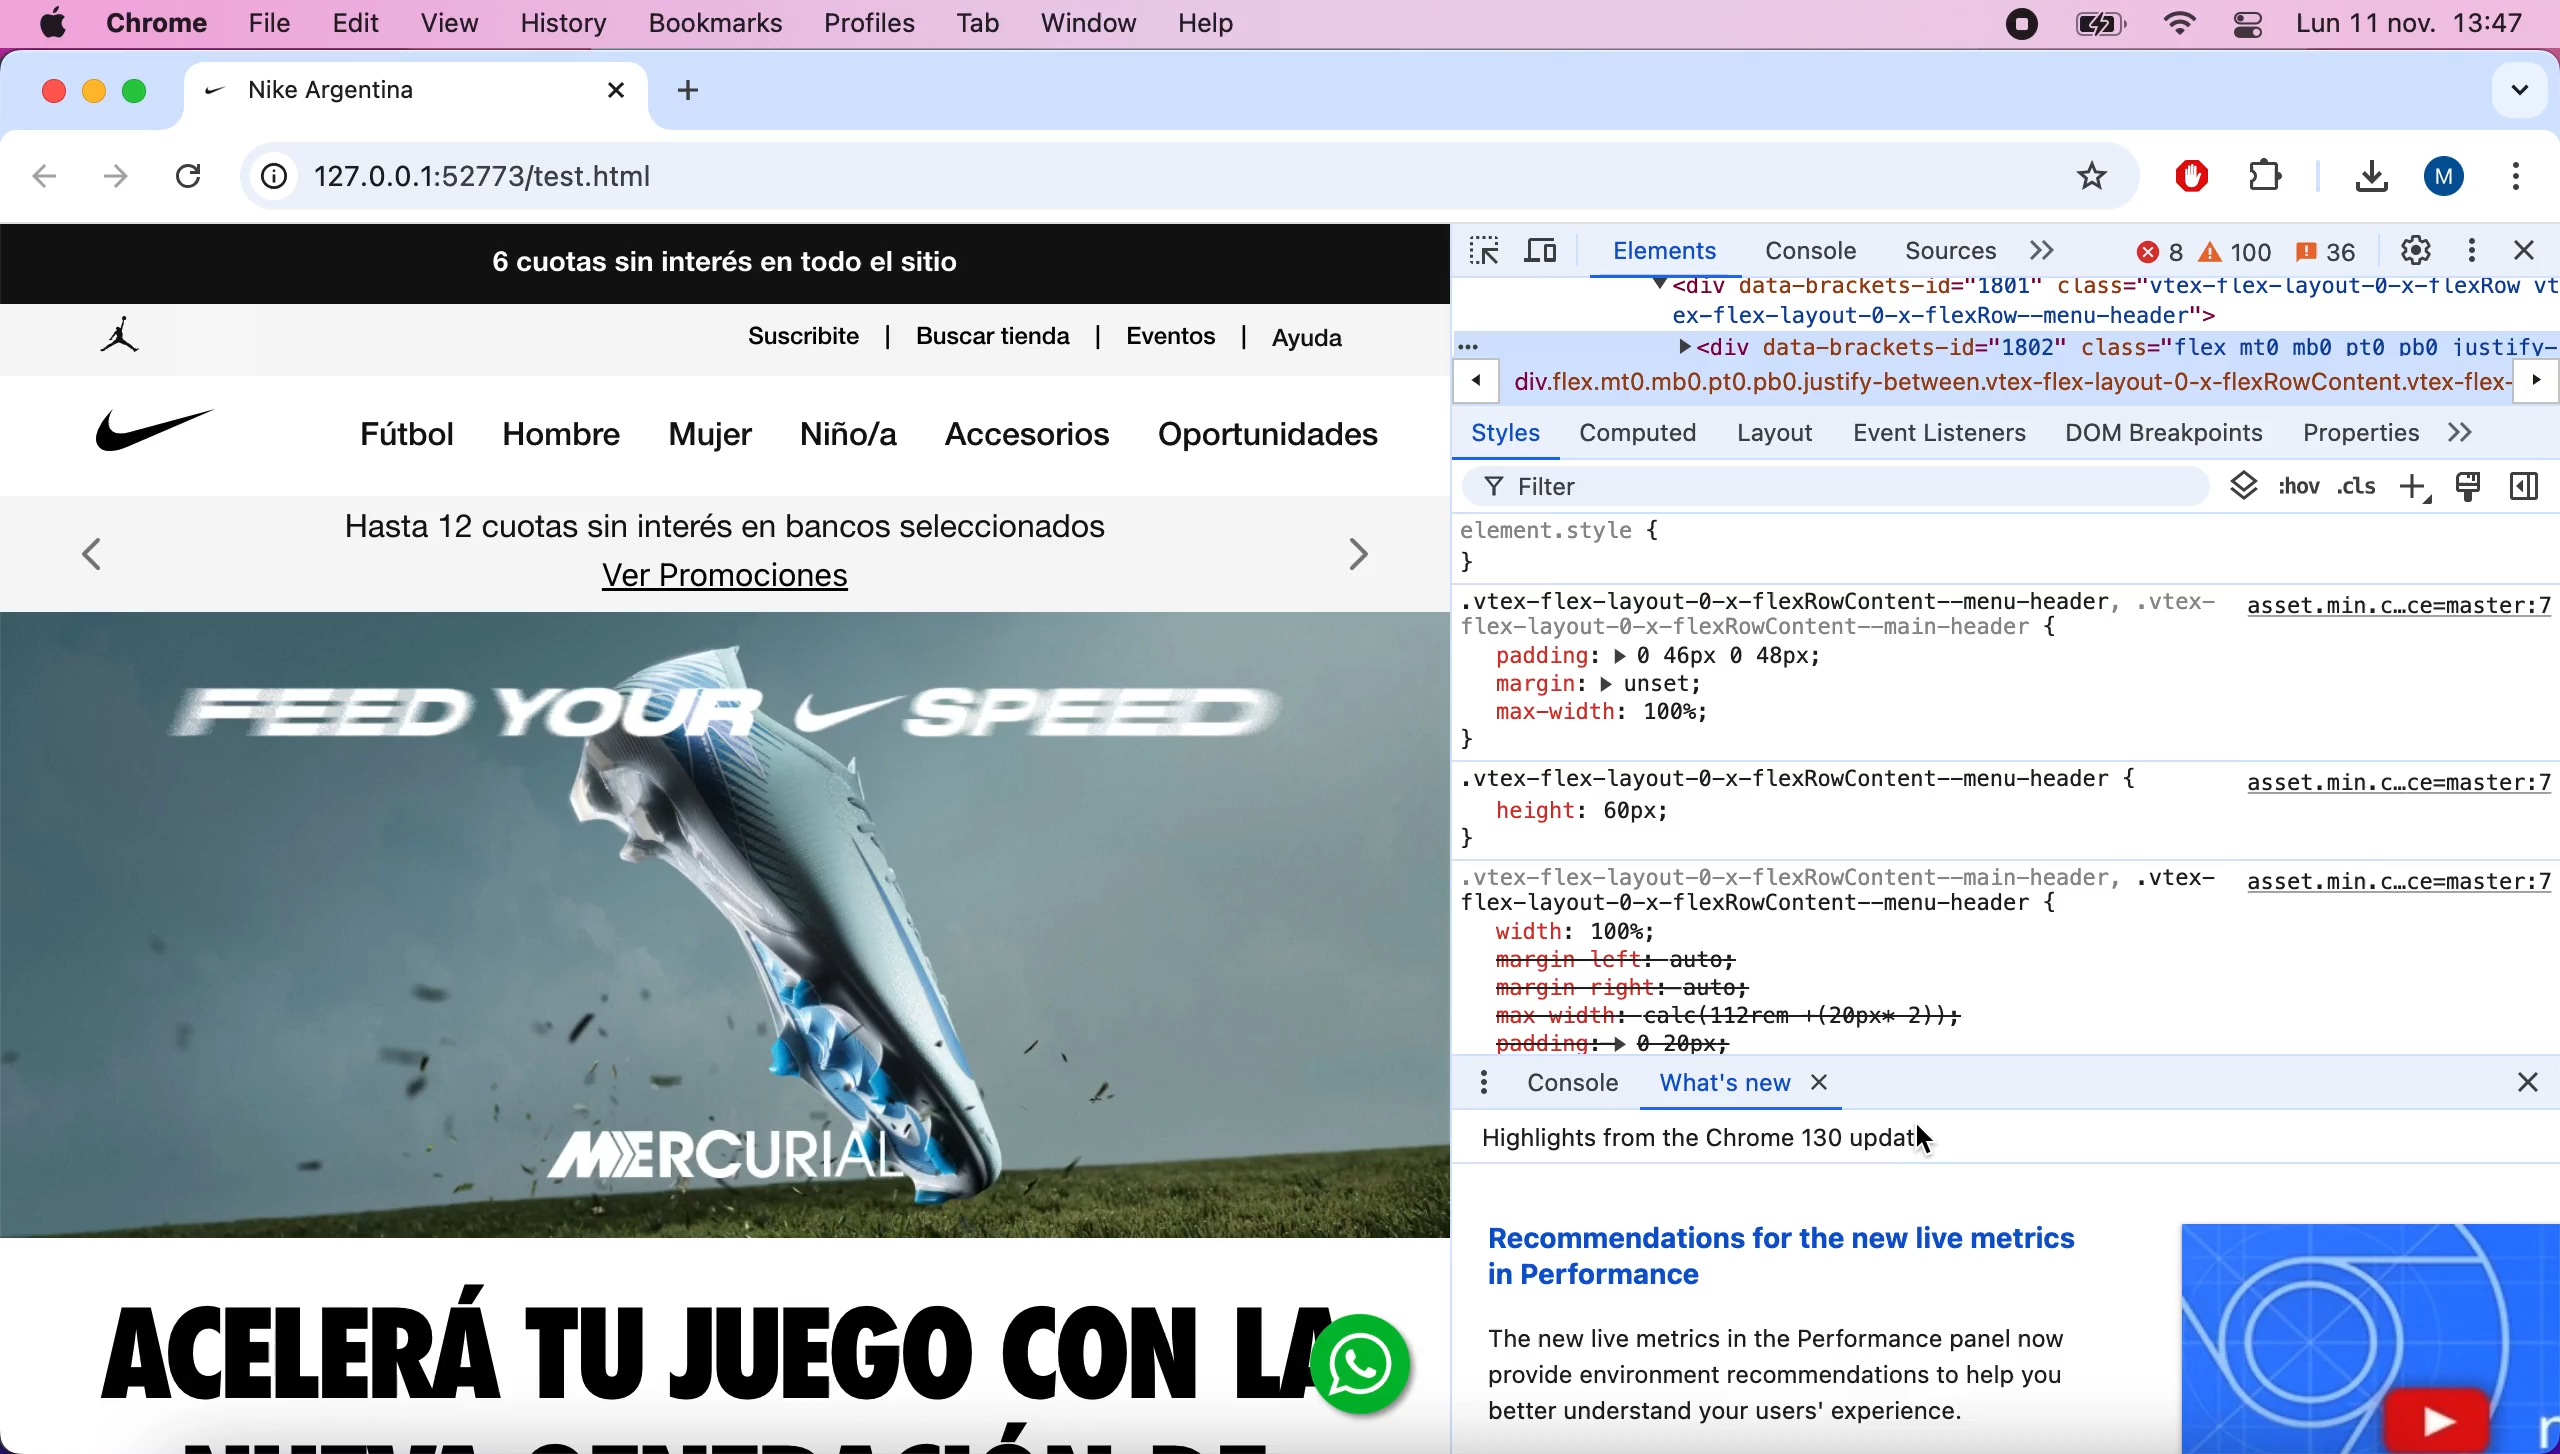  What do you see at coordinates (1207, 26) in the screenshot?
I see `Help` at bounding box center [1207, 26].